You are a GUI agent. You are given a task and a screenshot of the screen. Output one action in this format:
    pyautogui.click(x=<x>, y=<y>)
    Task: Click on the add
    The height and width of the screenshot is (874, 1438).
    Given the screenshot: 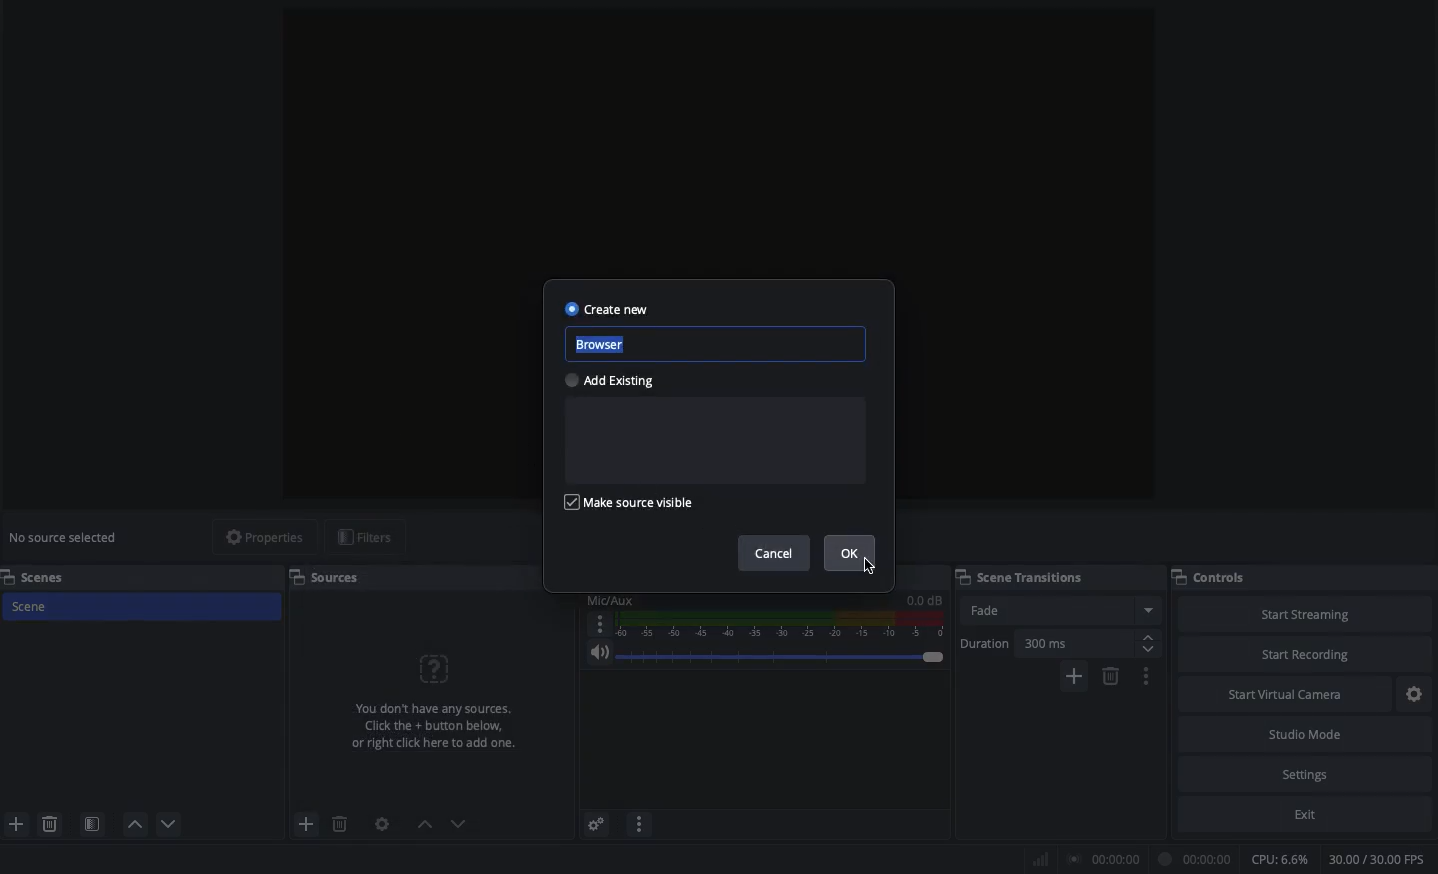 What is the action you would take?
    pyautogui.click(x=306, y=824)
    